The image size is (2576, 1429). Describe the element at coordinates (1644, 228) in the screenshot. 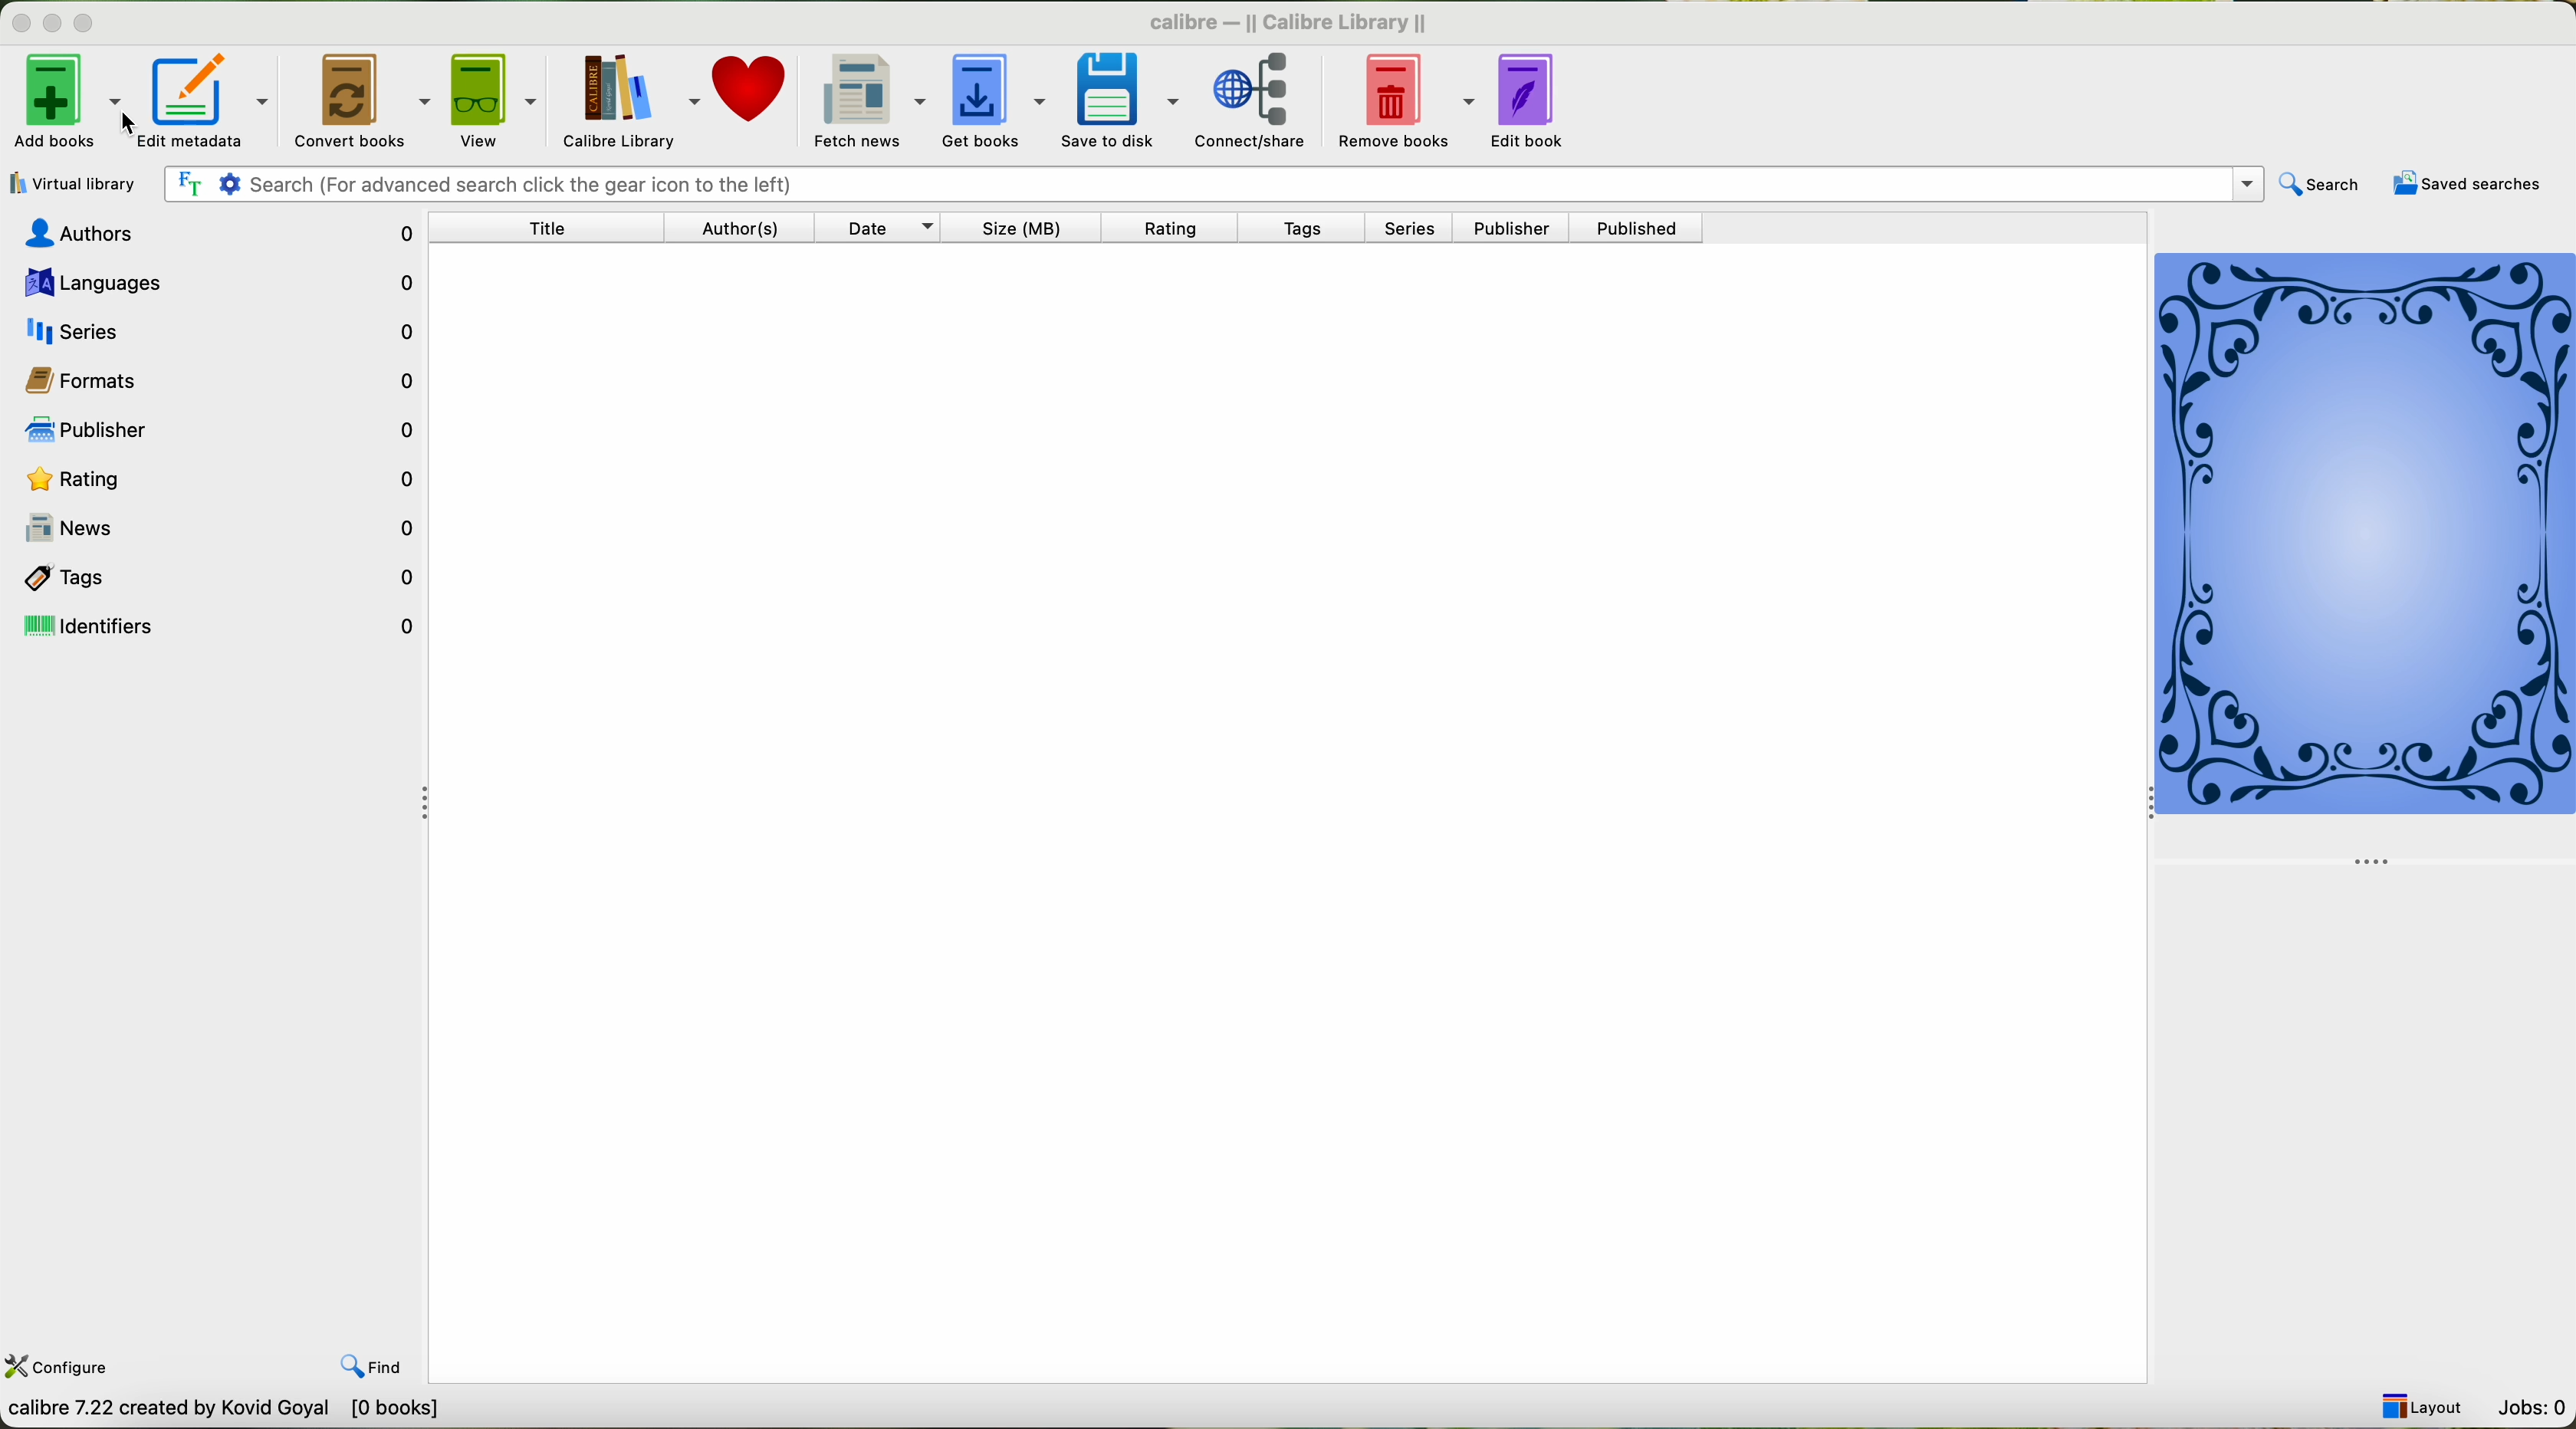

I see `published` at that location.